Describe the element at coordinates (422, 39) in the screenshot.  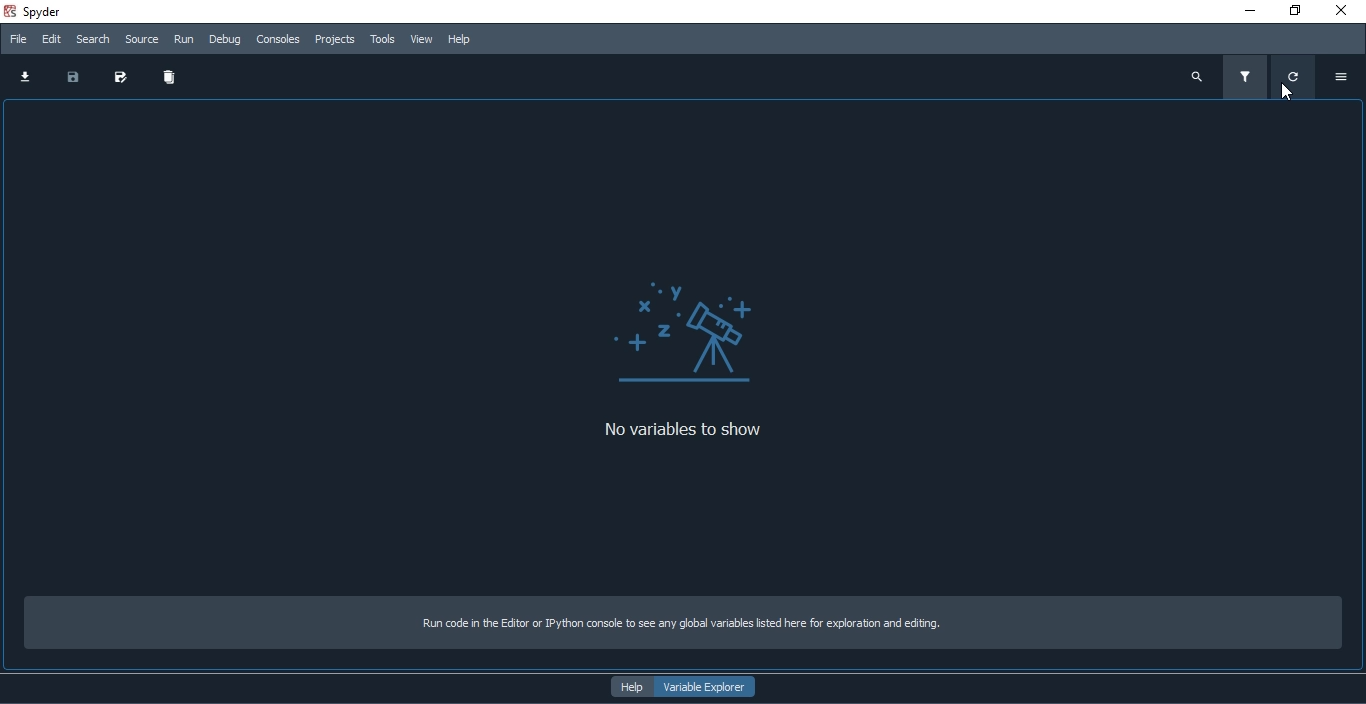
I see `View` at that location.